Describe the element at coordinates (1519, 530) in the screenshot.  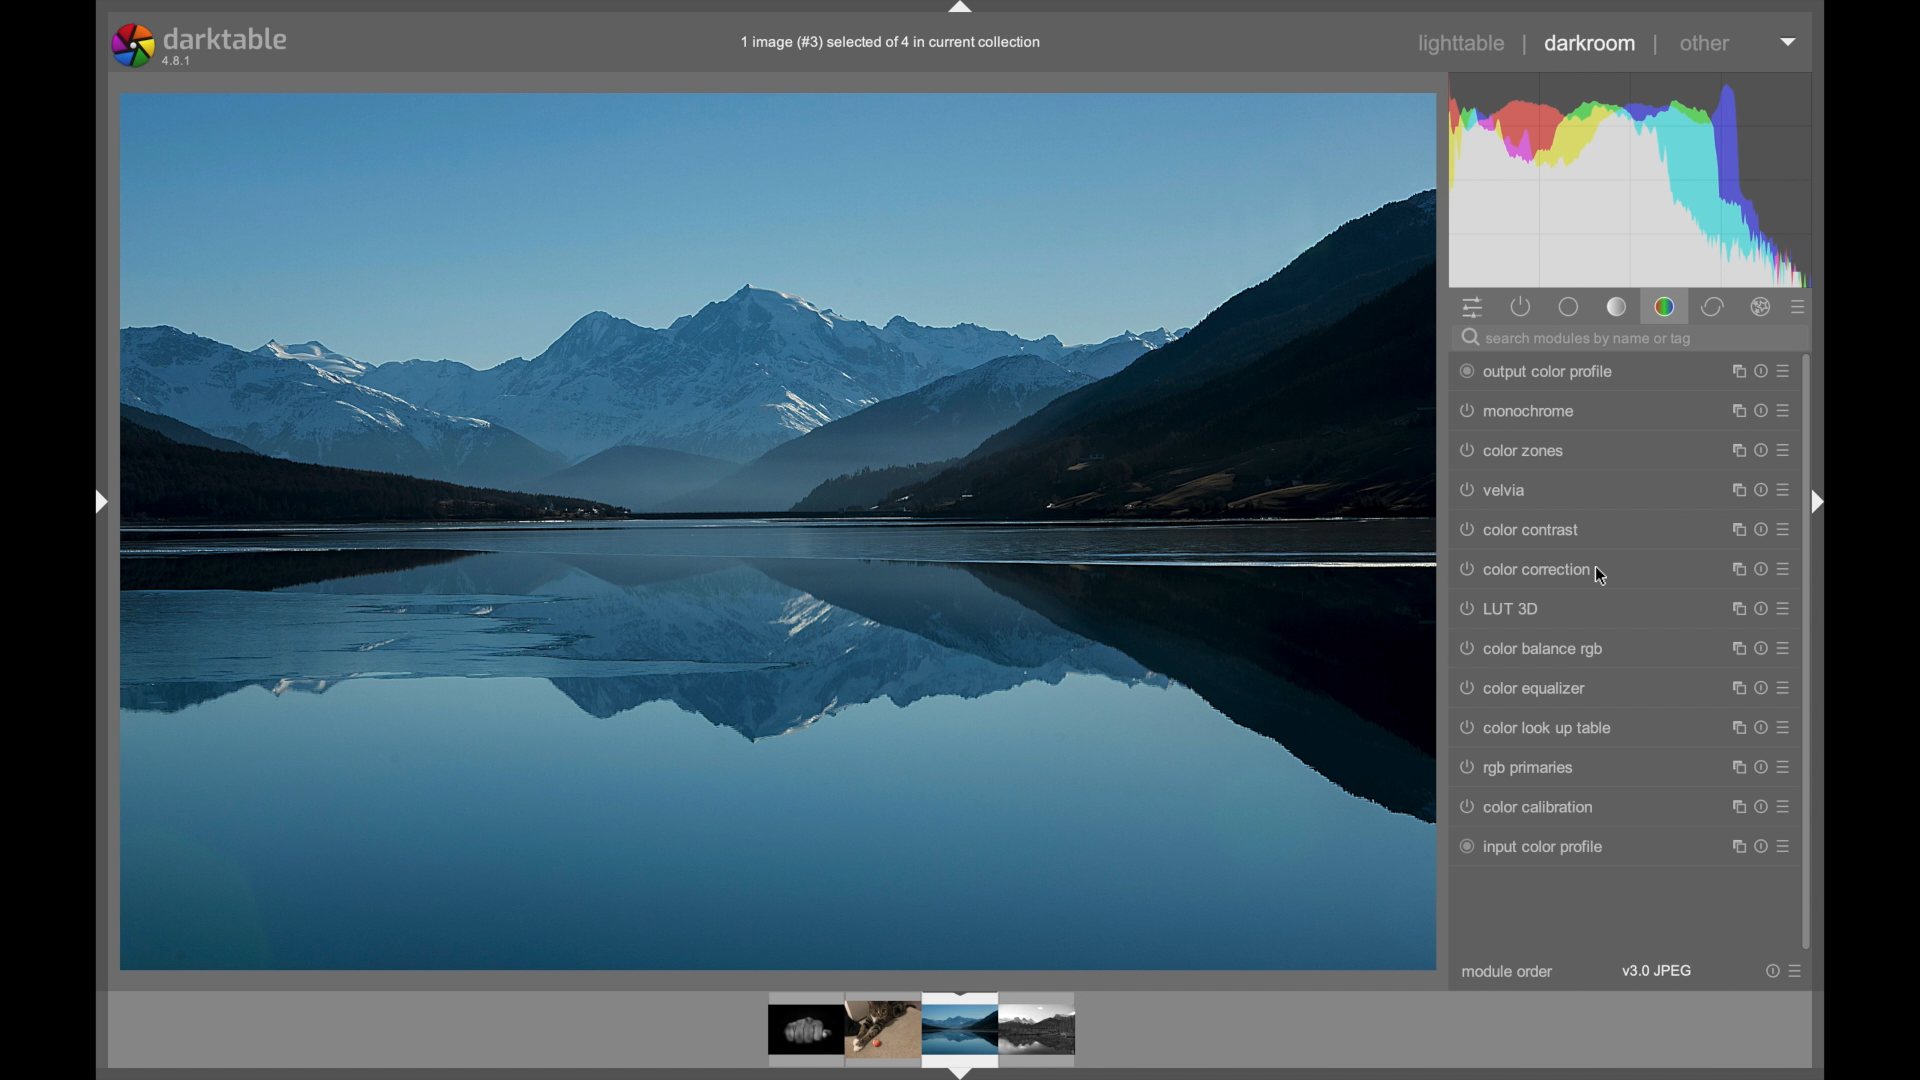
I see `color contrast` at that location.